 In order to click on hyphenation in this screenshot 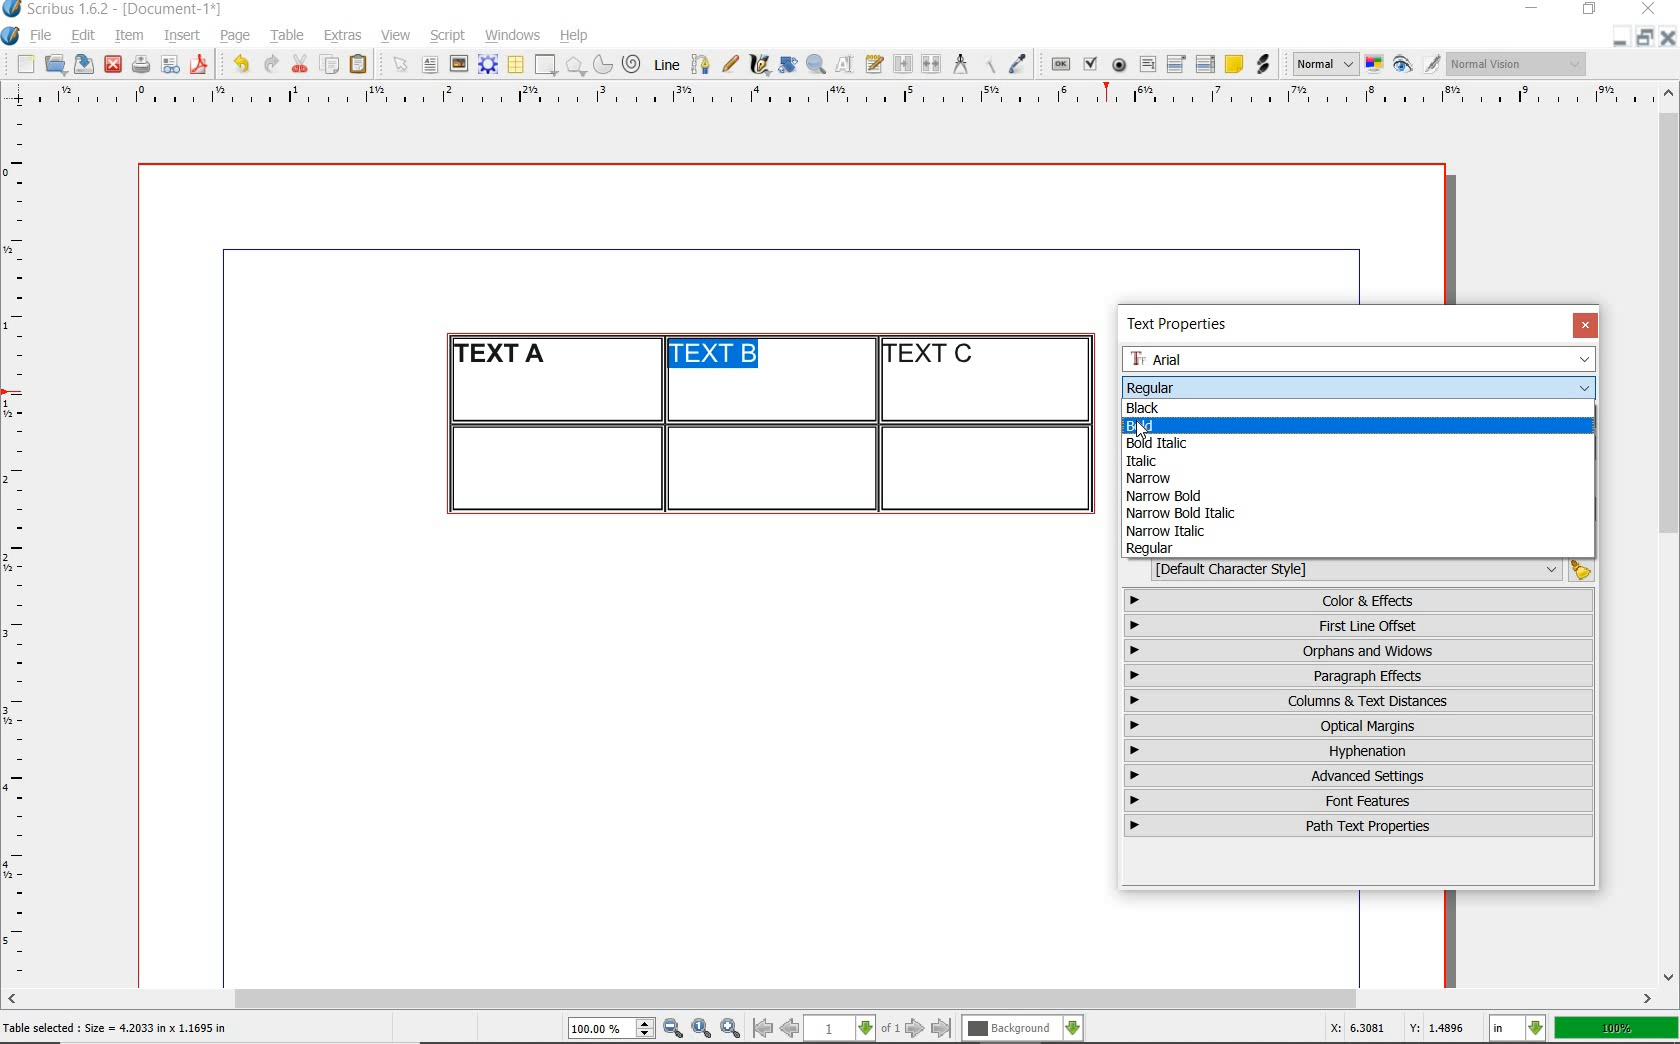, I will do `click(1359, 751)`.